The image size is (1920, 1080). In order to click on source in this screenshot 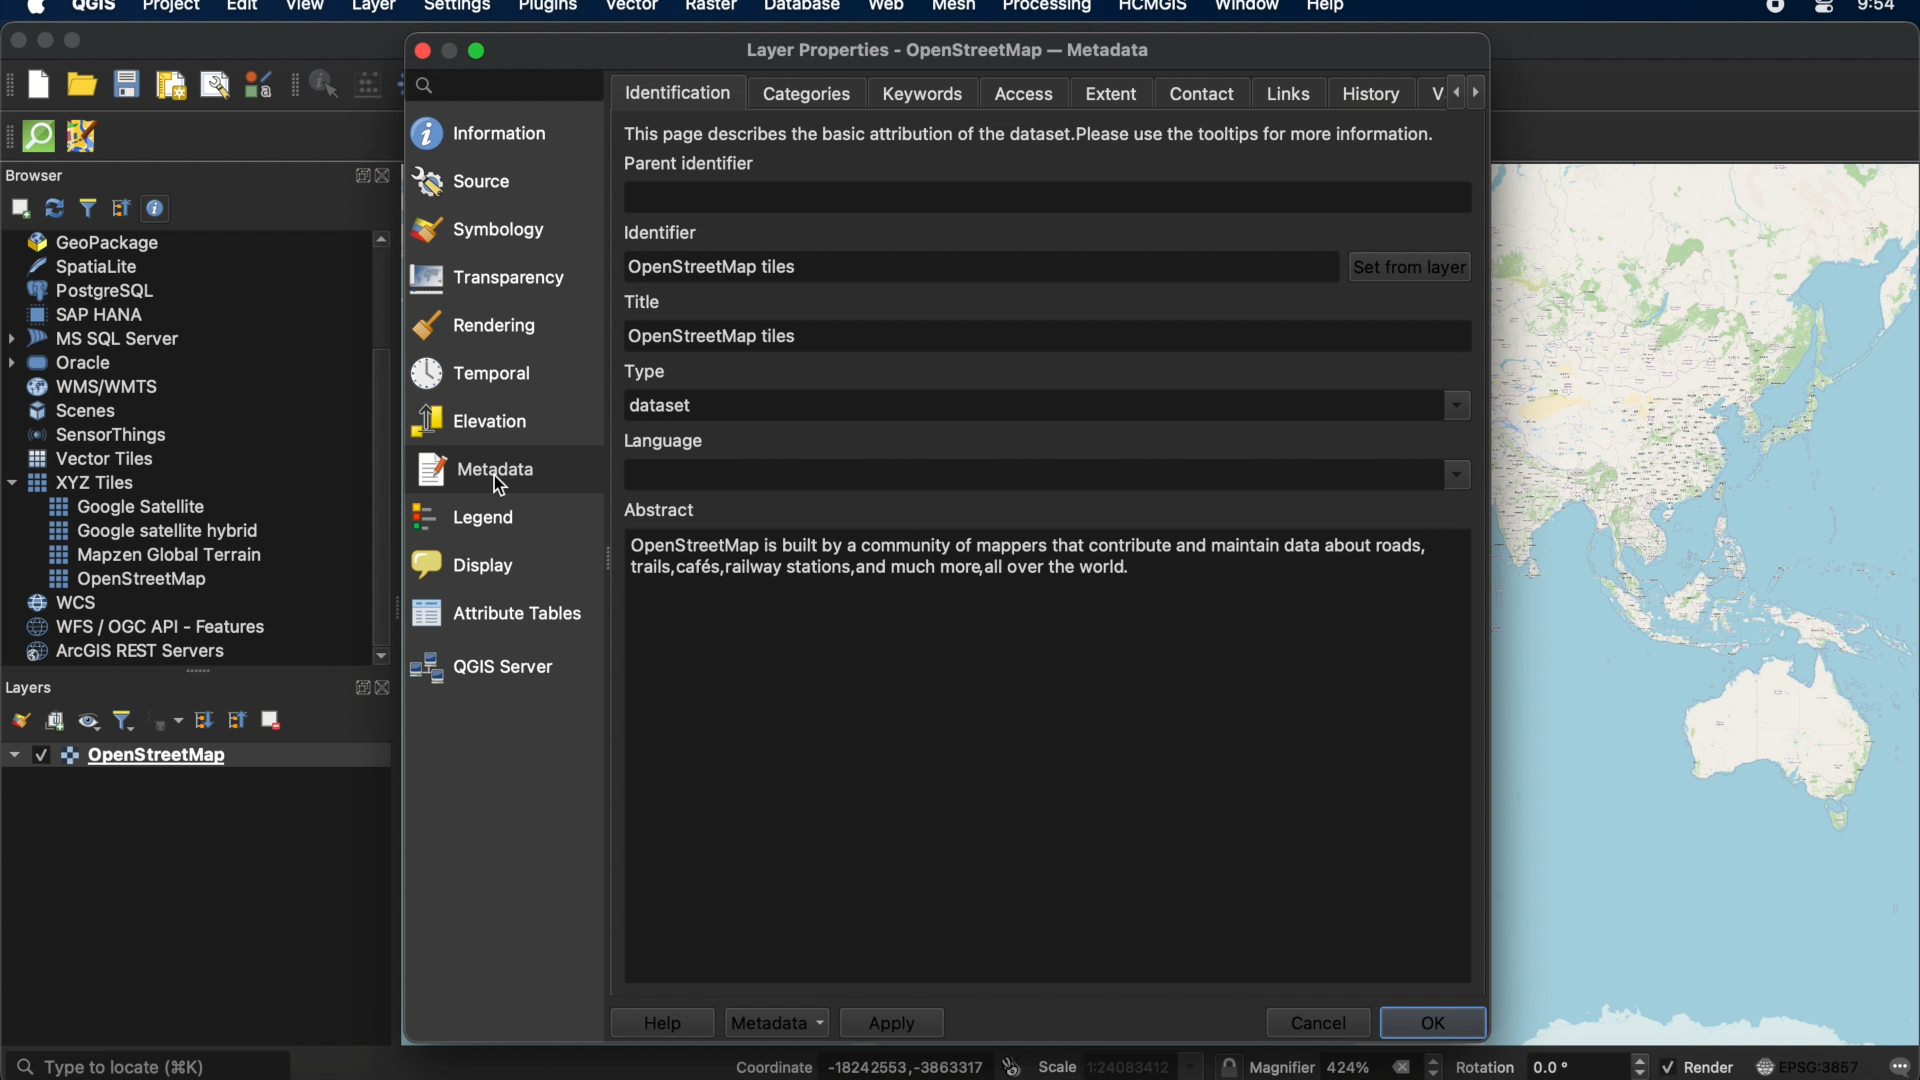, I will do `click(461, 180)`.